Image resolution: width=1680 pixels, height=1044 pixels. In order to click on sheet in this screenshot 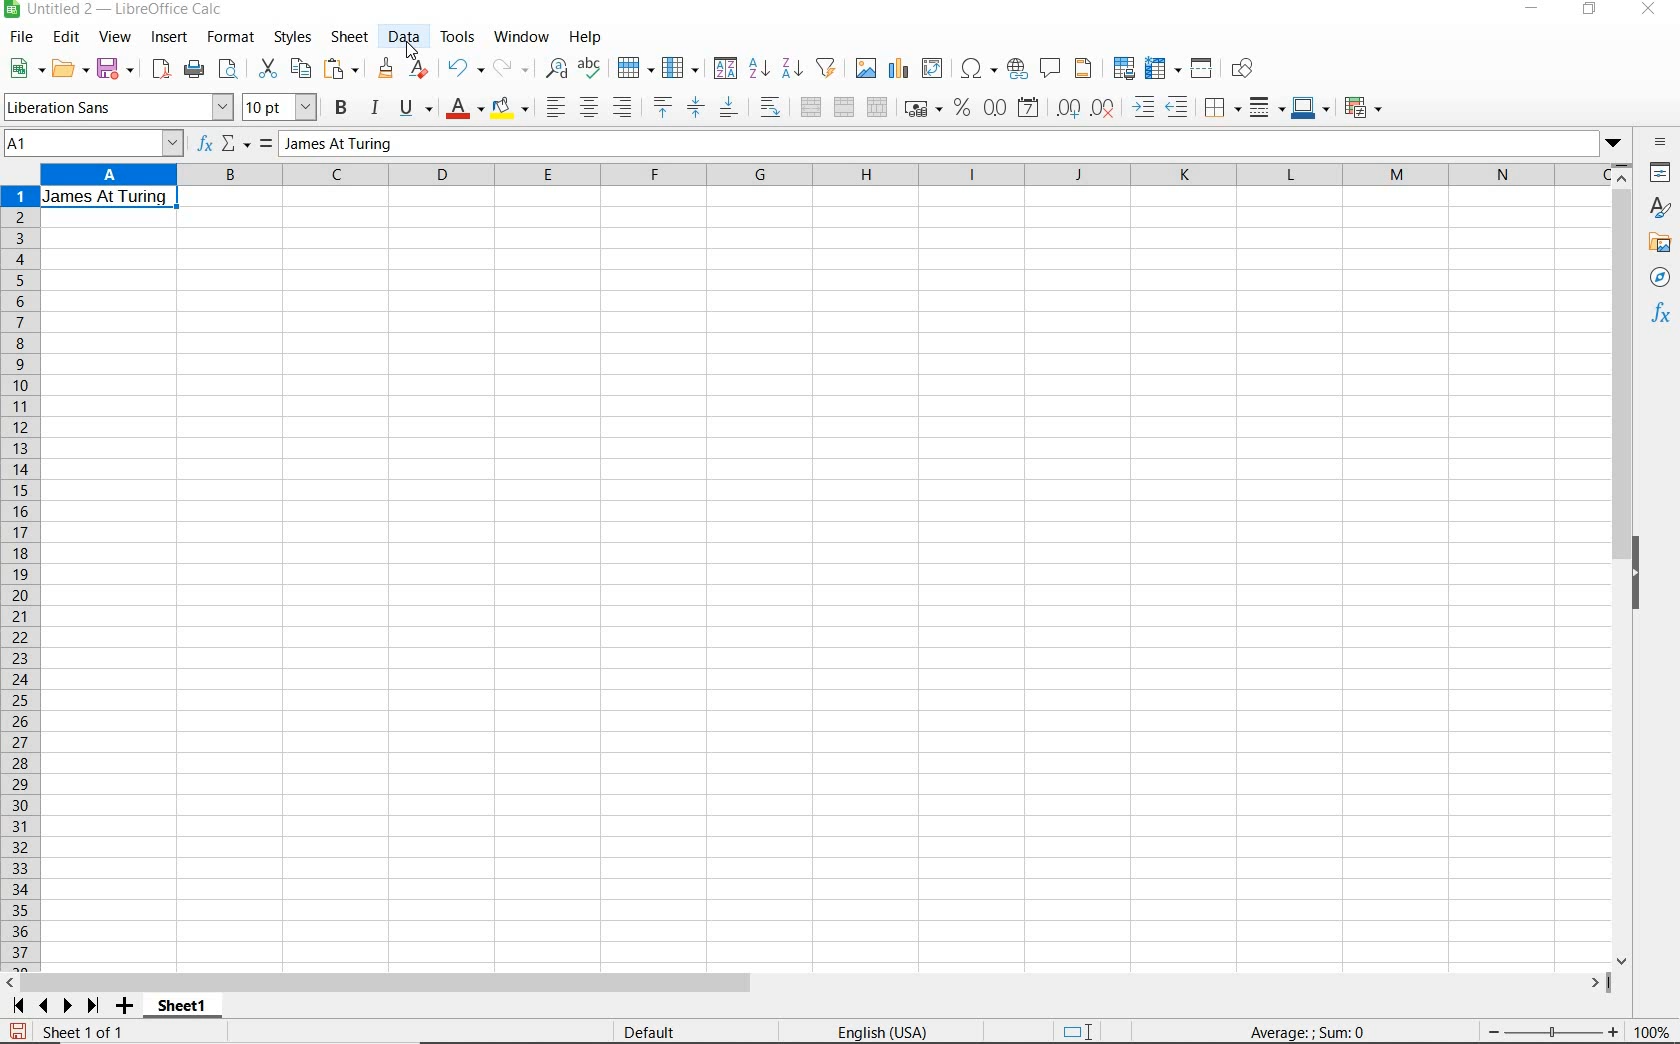, I will do `click(351, 37)`.